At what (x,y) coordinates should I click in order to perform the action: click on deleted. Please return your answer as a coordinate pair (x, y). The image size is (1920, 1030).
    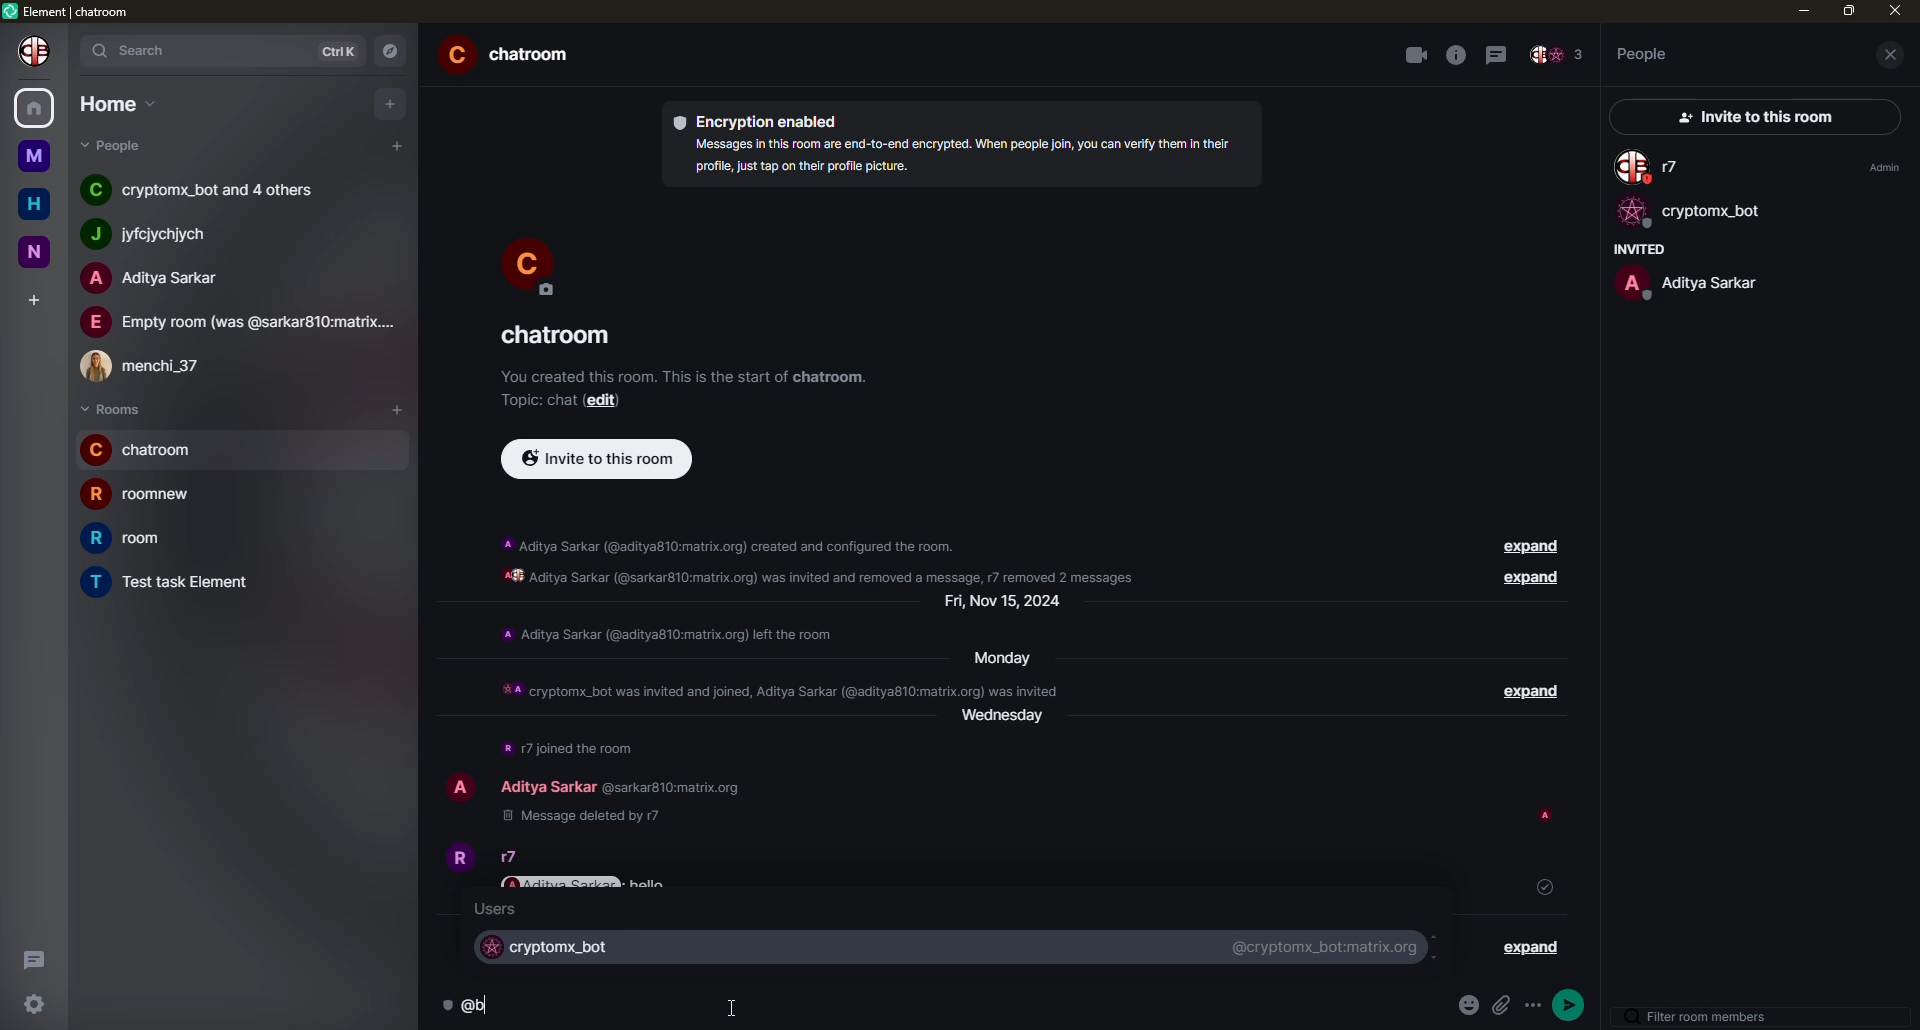
    Looking at the image, I should click on (578, 817).